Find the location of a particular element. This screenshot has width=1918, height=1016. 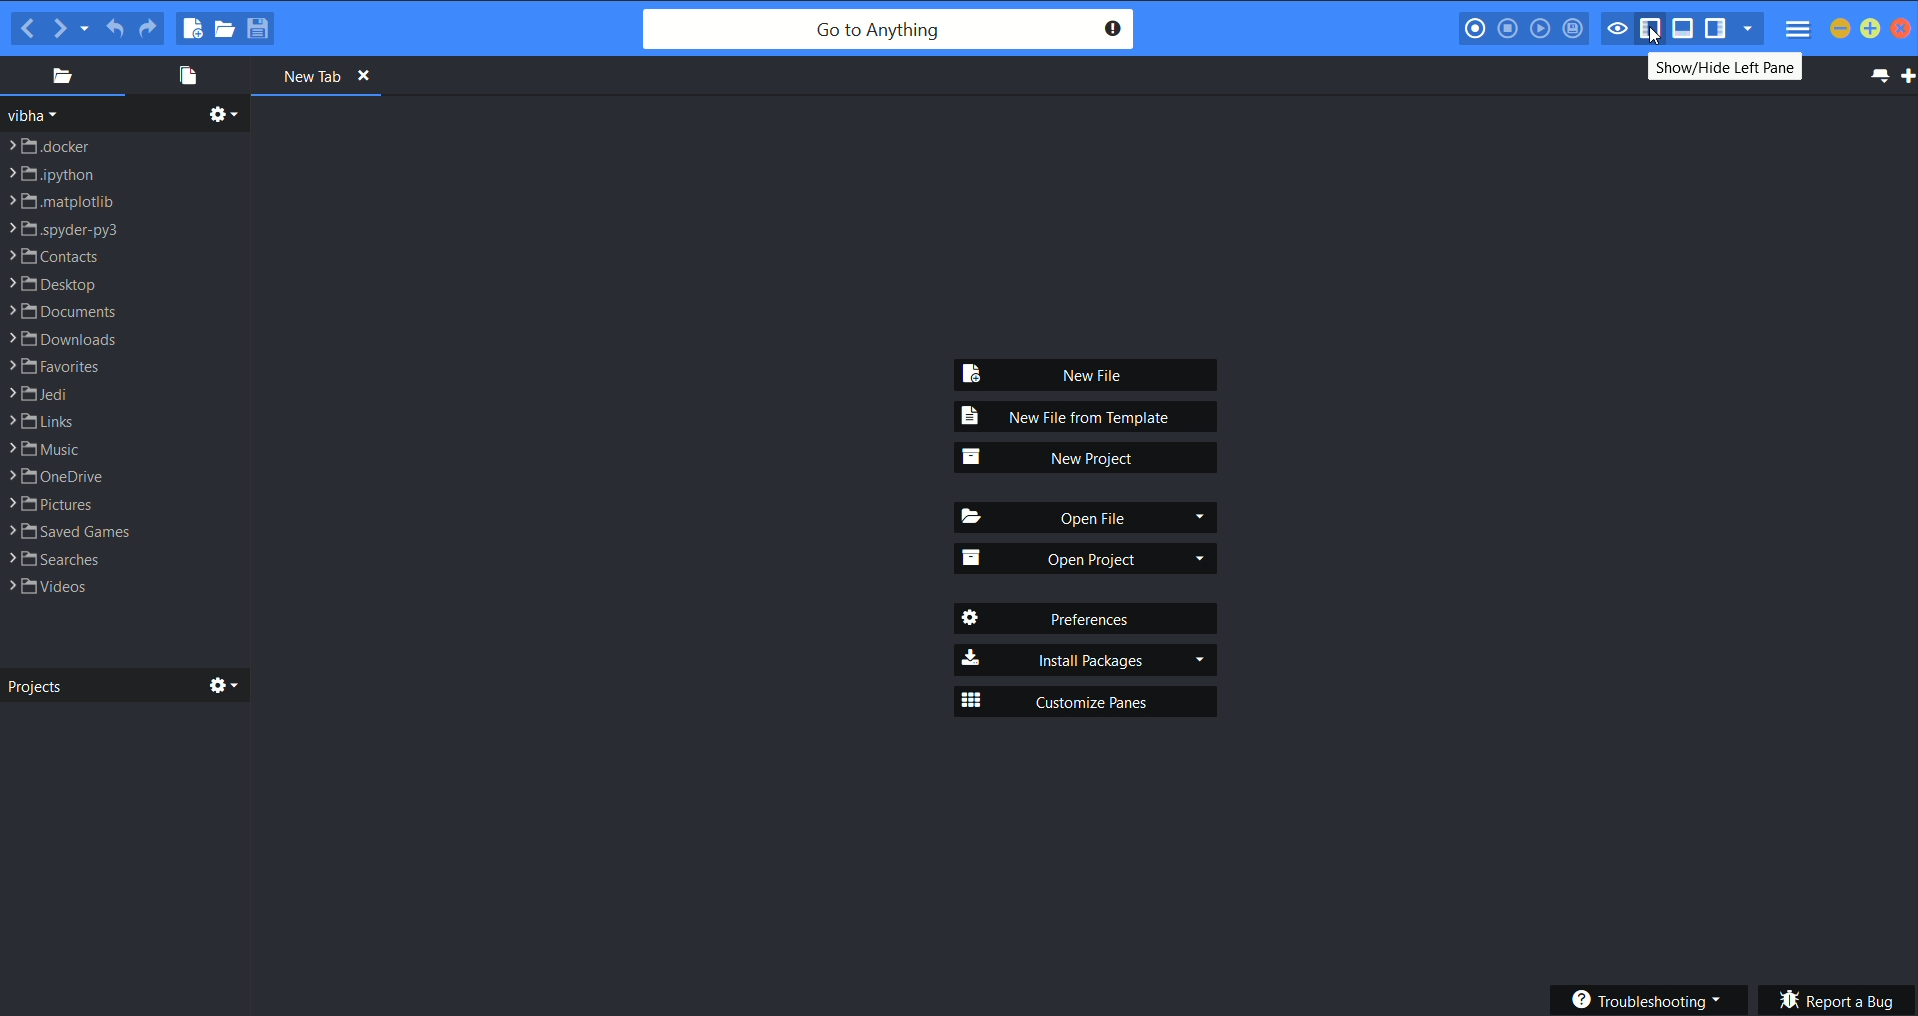

new tab is located at coordinates (321, 79).